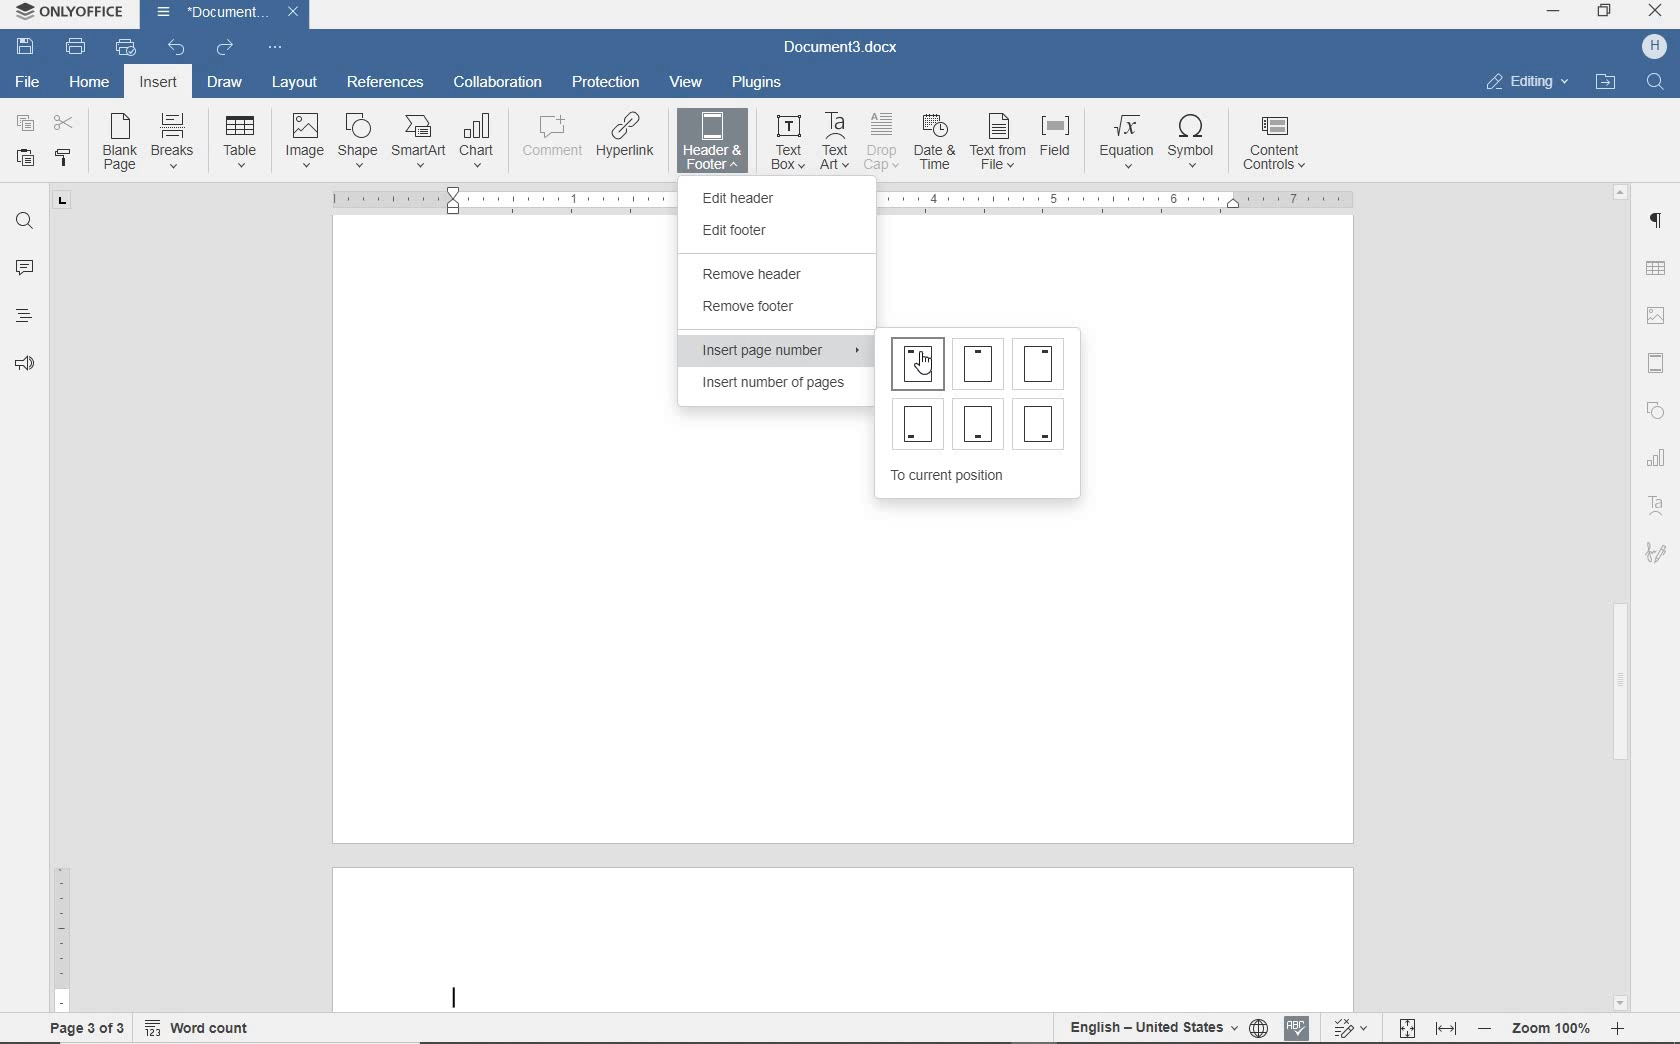  Describe the element at coordinates (883, 142) in the screenshot. I see `DROP CAP` at that location.